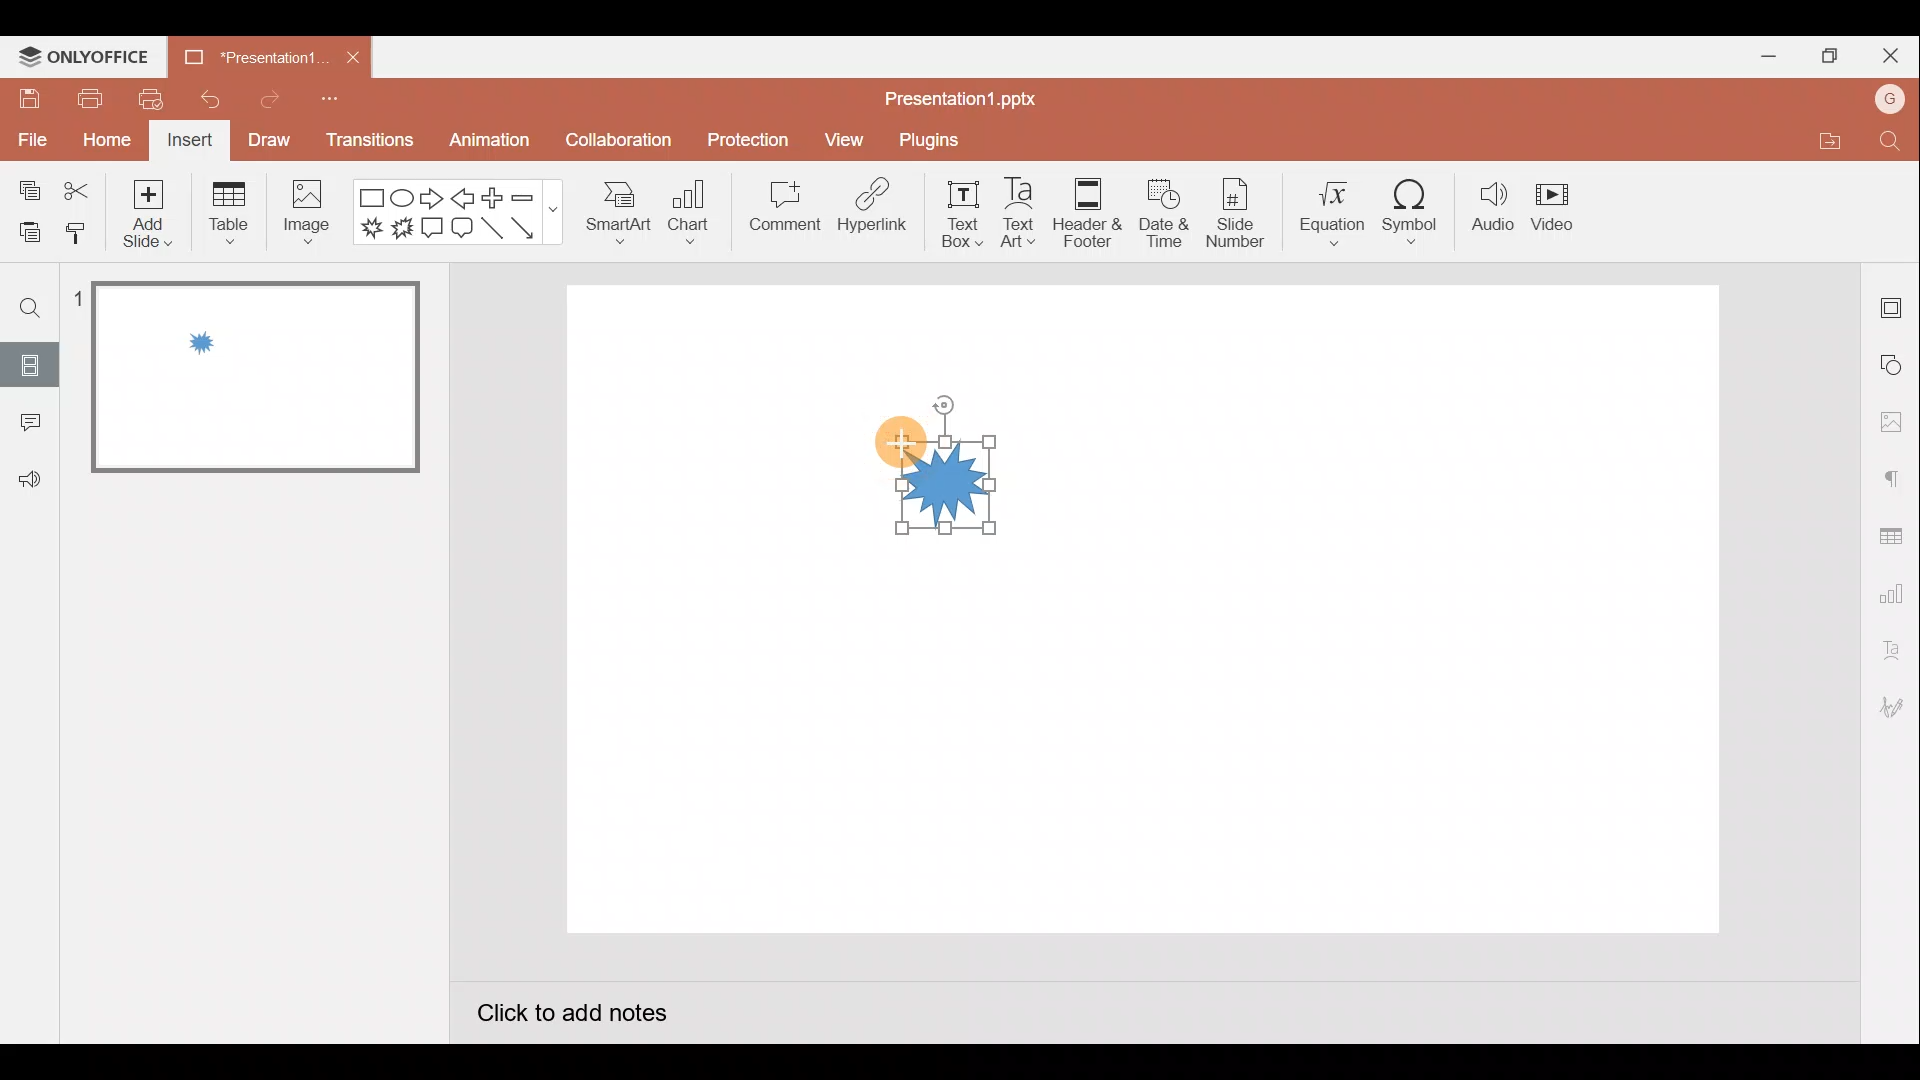  Describe the element at coordinates (785, 216) in the screenshot. I see `Comment` at that location.